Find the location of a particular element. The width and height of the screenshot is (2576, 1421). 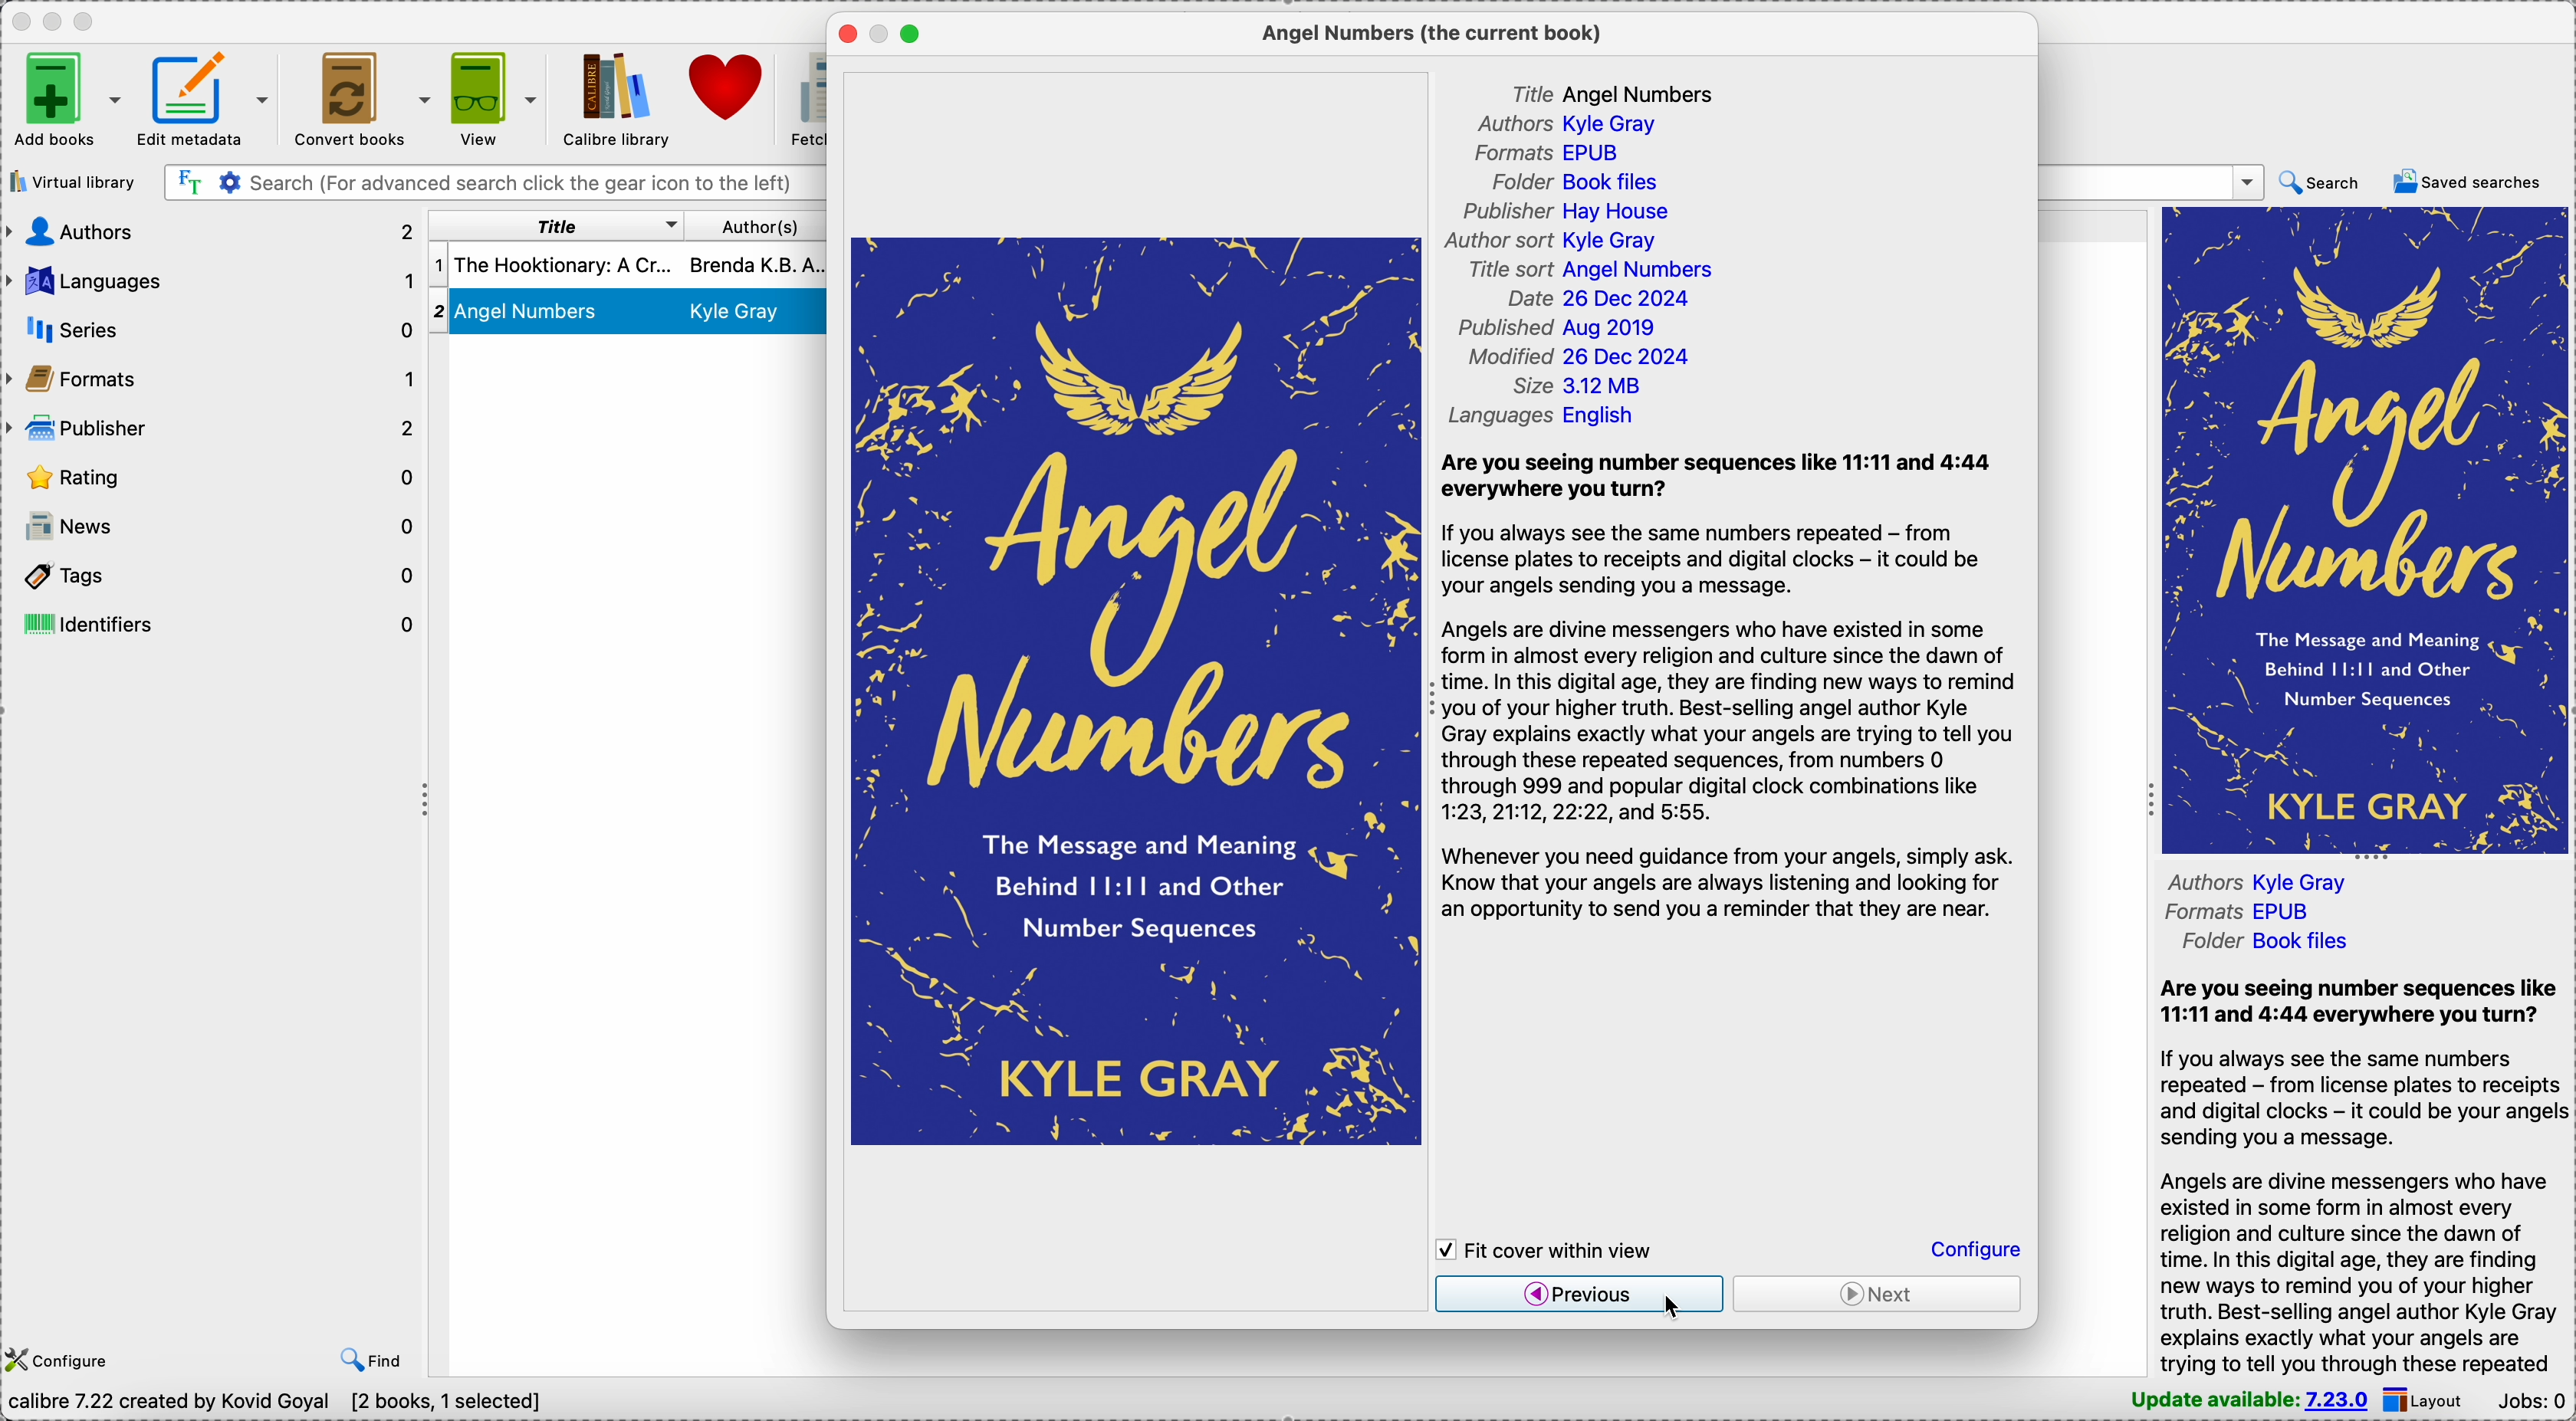

search bar is located at coordinates (2151, 181).